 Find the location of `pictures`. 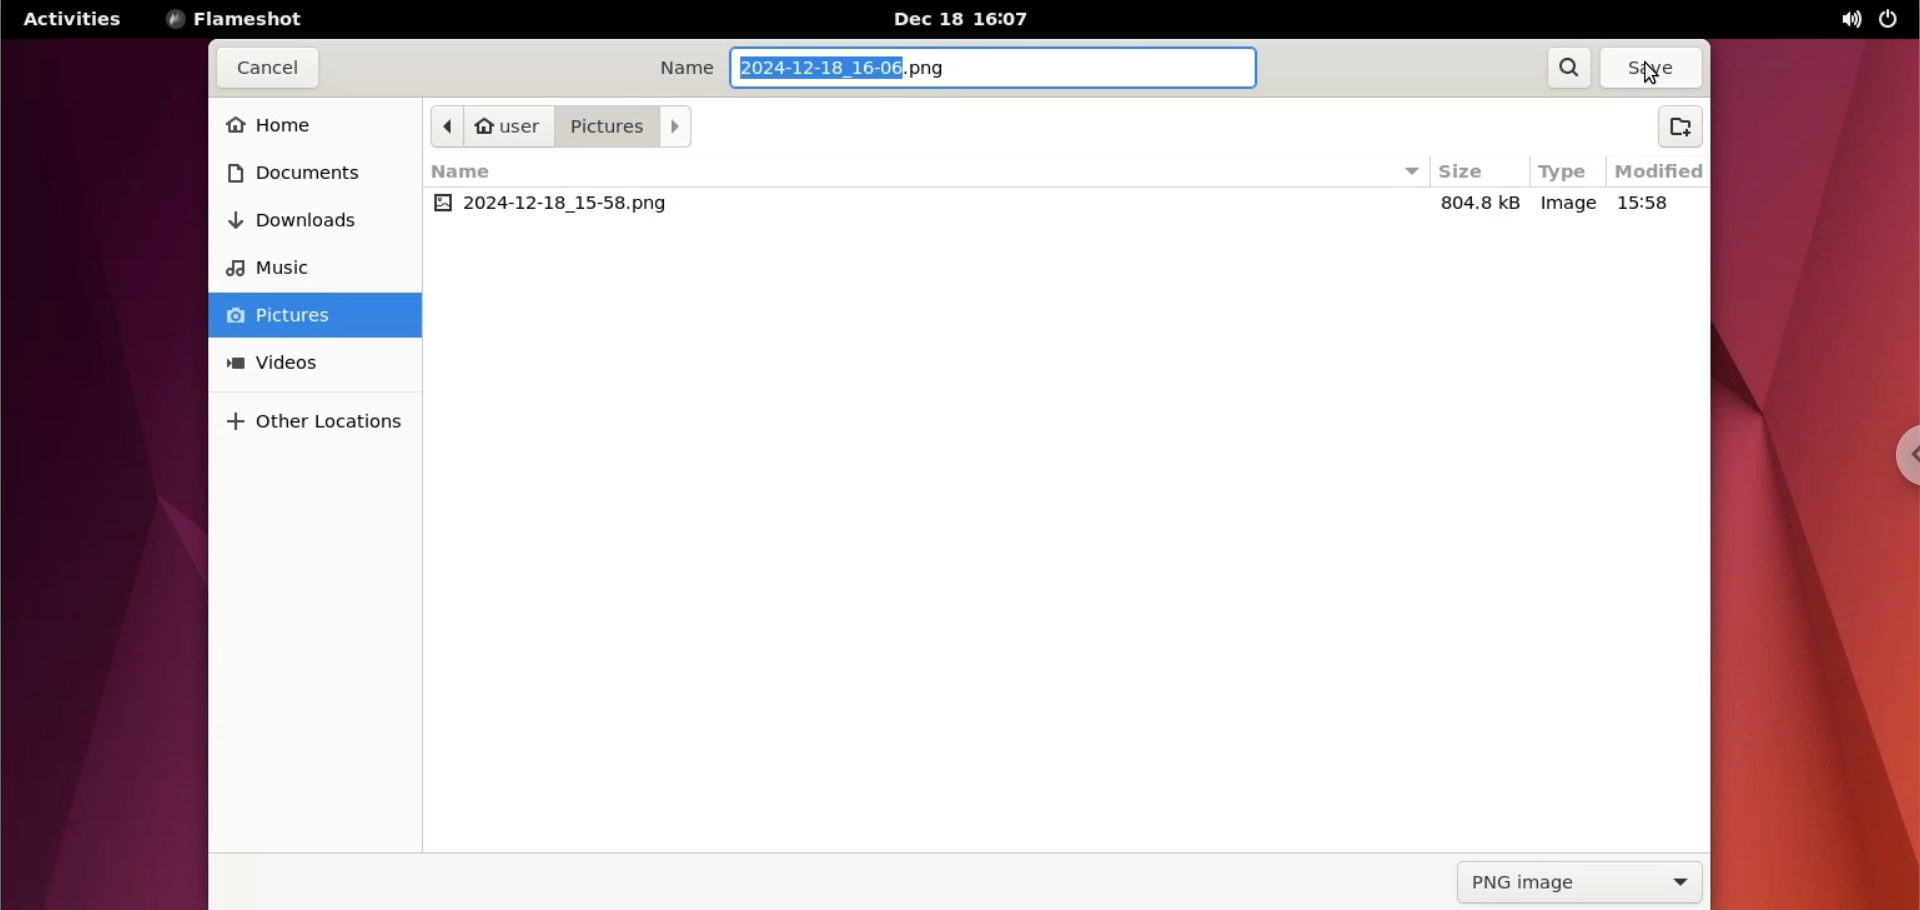

pictures is located at coordinates (610, 127).